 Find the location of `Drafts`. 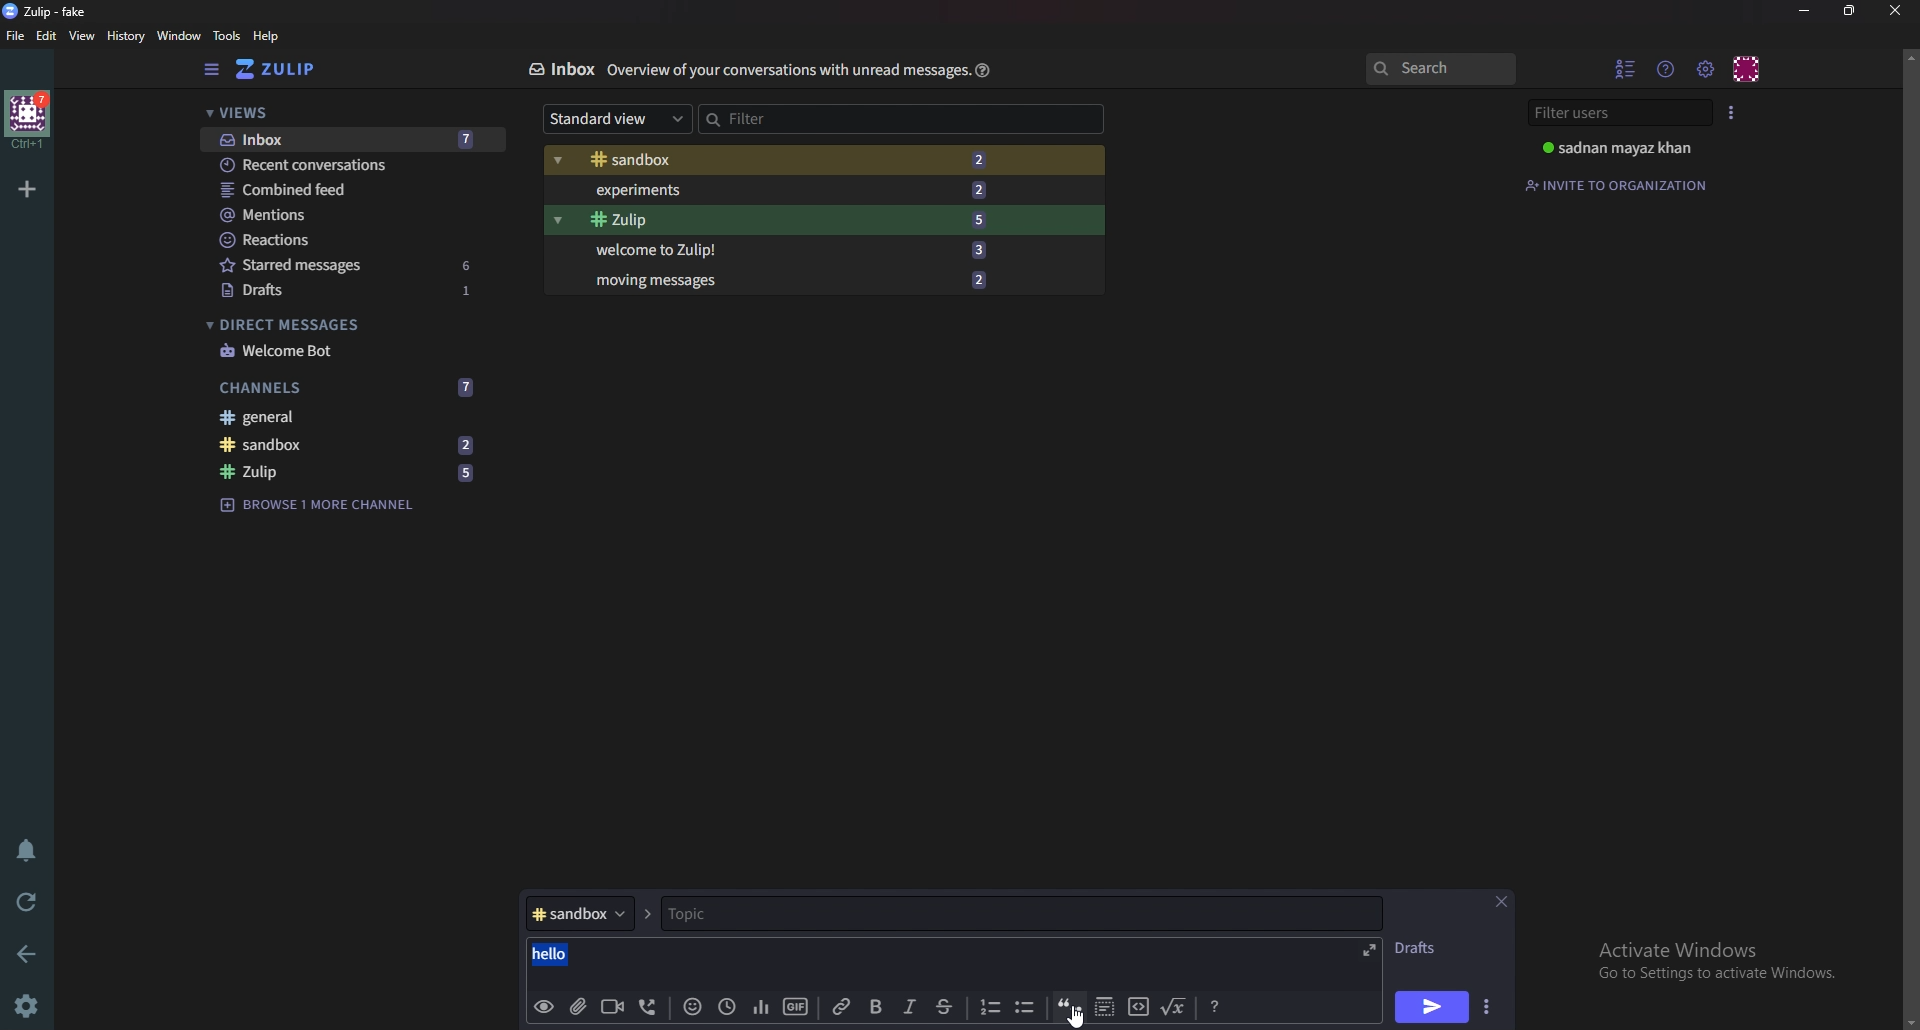

Drafts is located at coordinates (304, 291).